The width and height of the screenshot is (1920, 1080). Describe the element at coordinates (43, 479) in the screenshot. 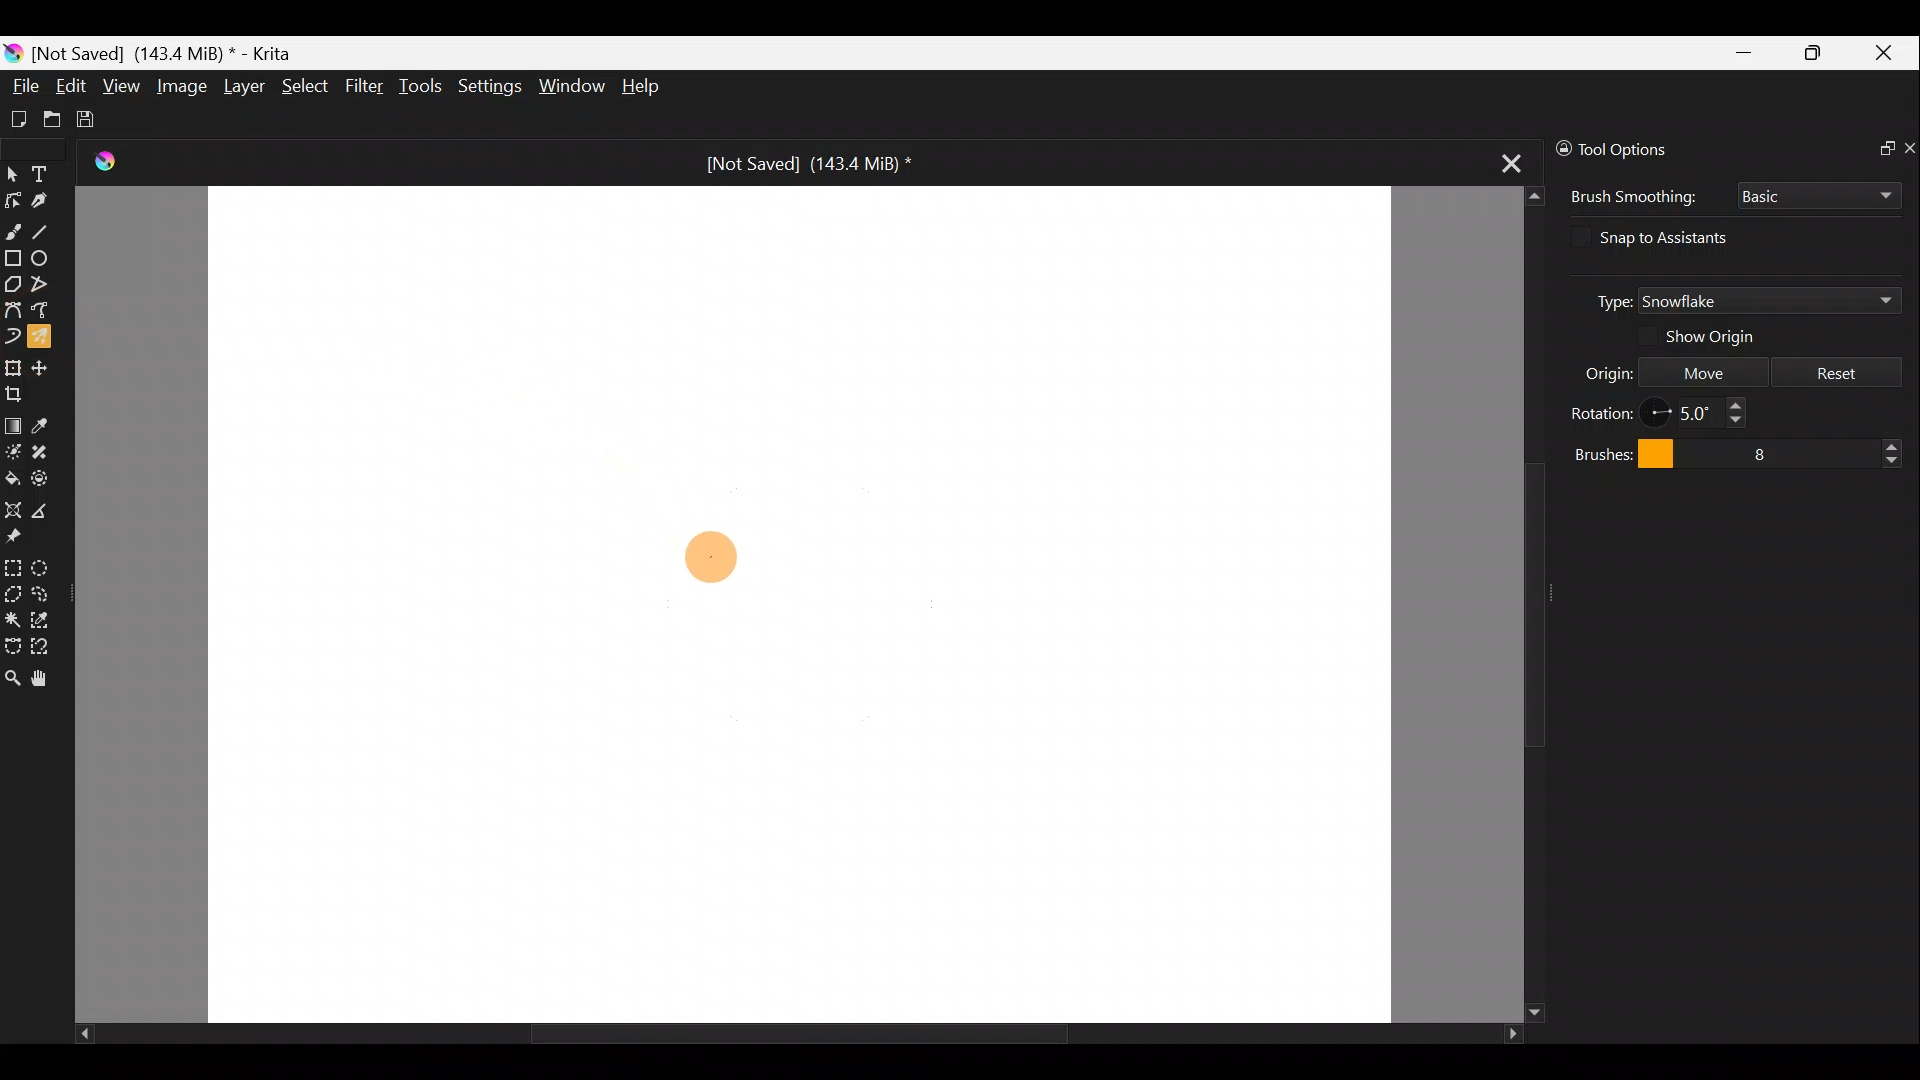

I see `Enclose and fill tool` at that location.